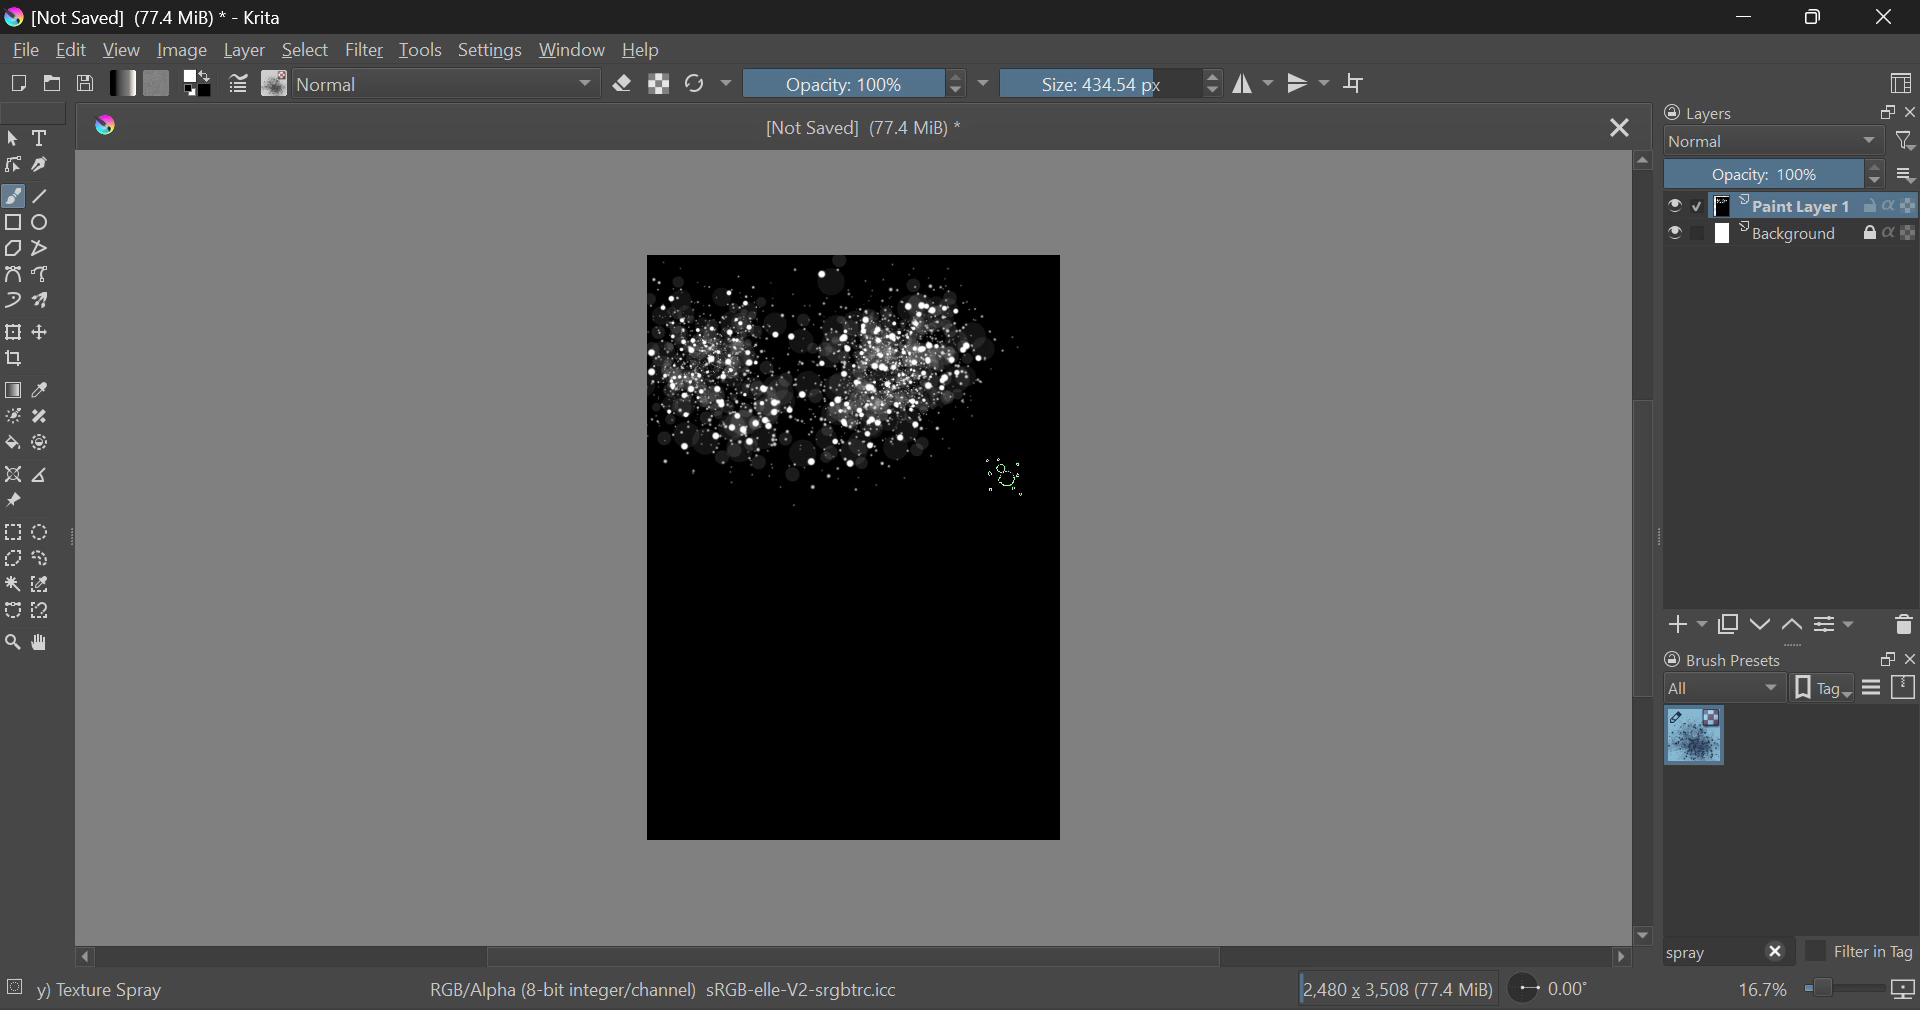 Image resolution: width=1920 pixels, height=1010 pixels. What do you see at coordinates (43, 165) in the screenshot?
I see `Calligraphic Tool` at bounding box center [43, 165].